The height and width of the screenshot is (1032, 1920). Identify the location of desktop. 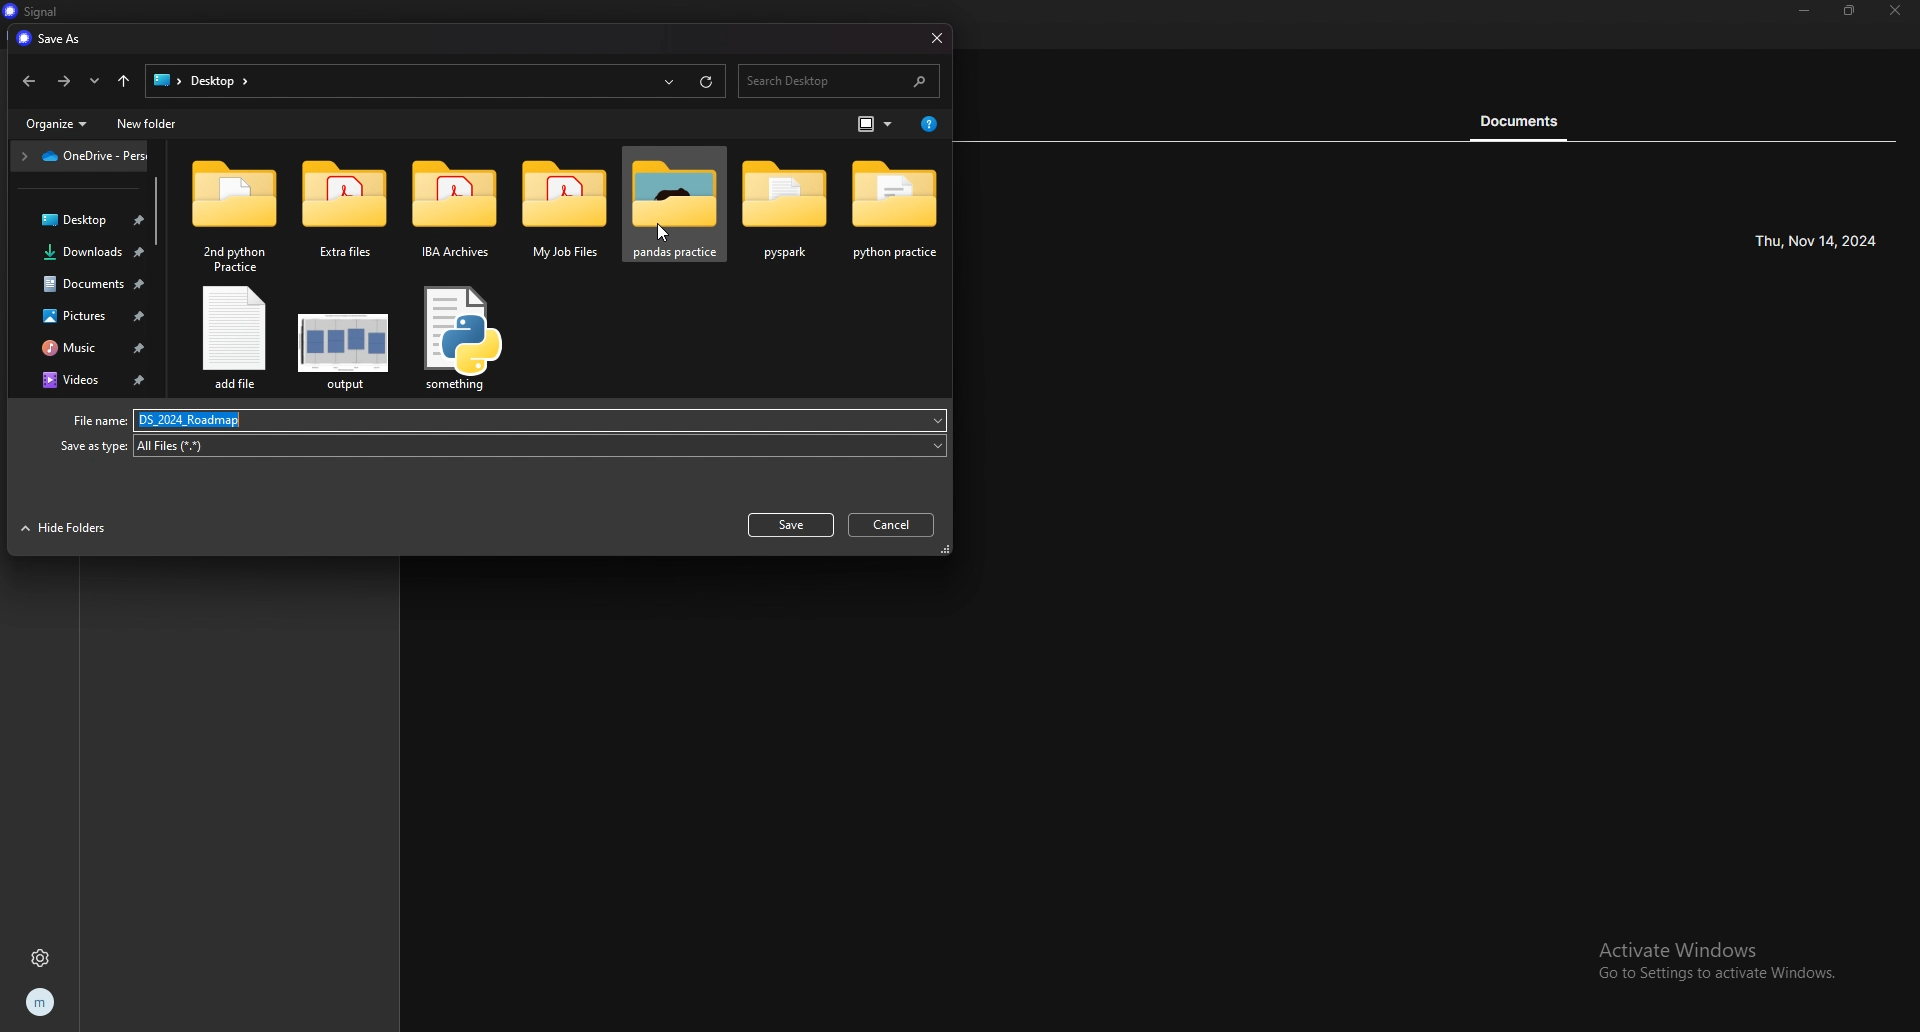
(88, 220).